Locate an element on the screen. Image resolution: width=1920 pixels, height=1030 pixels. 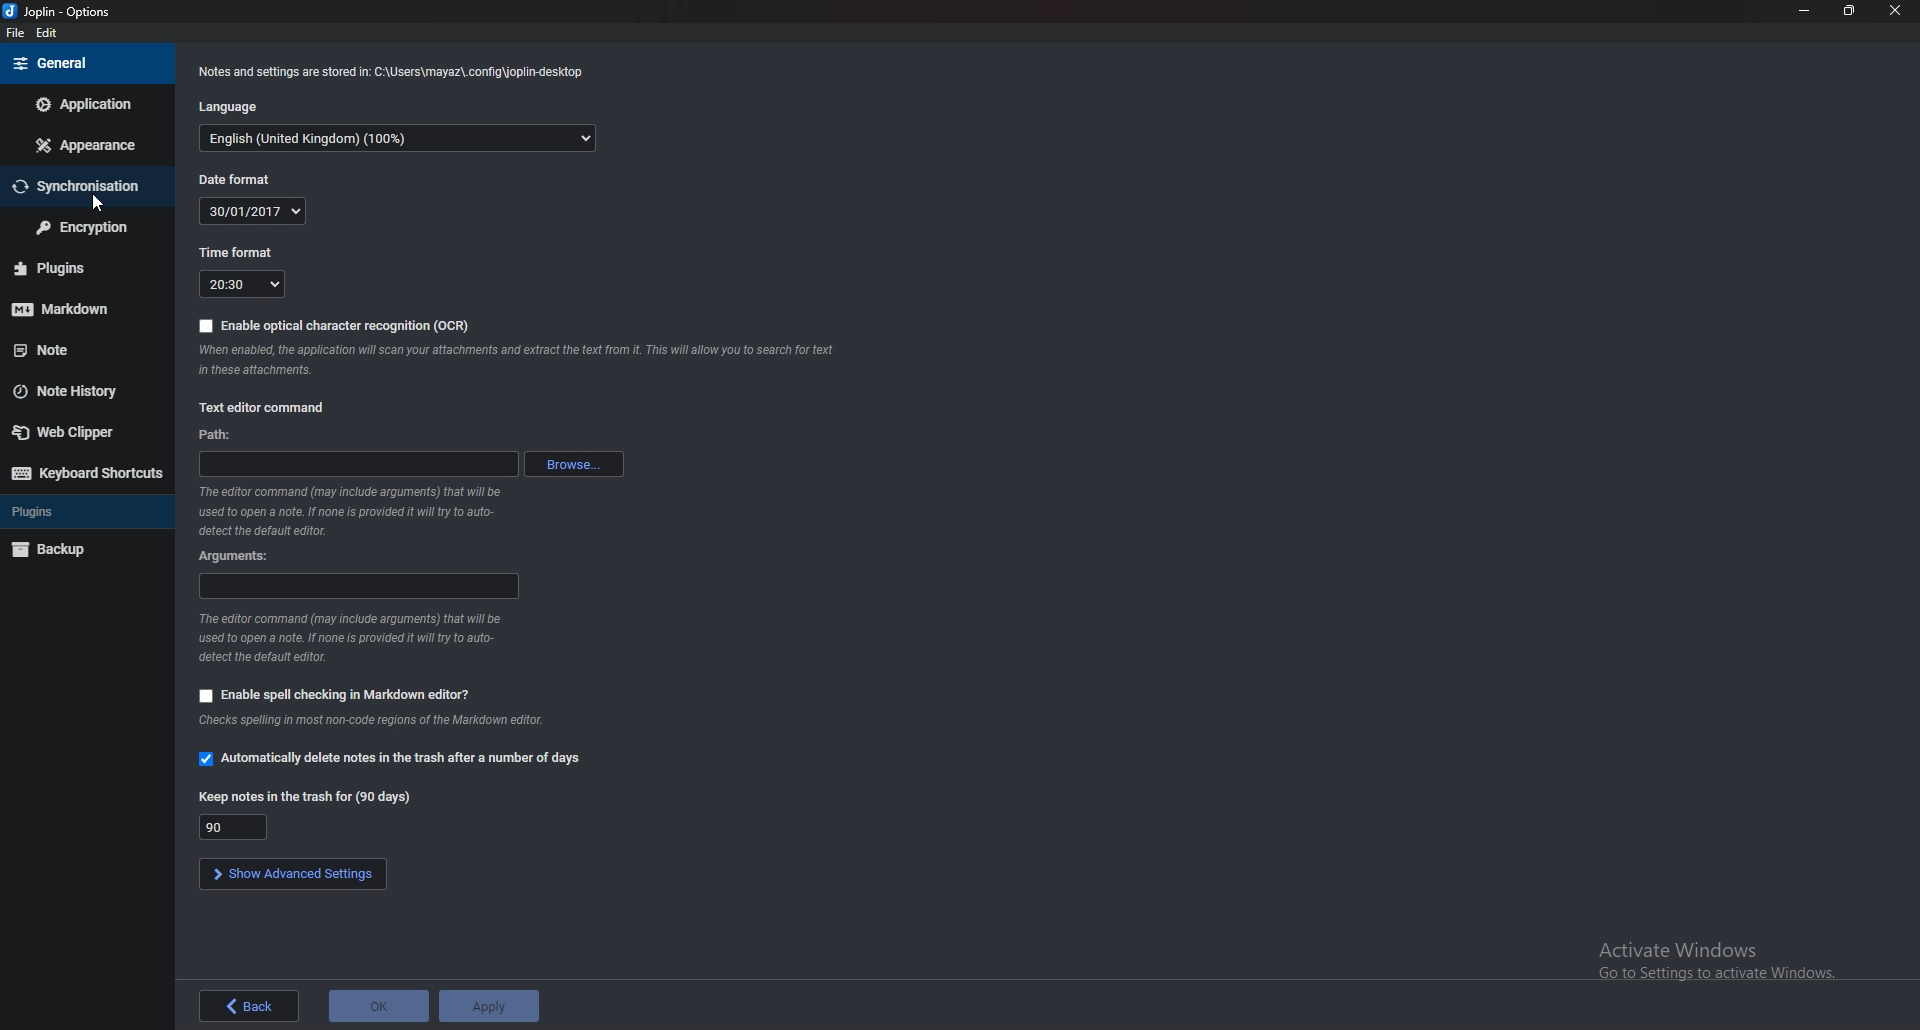
path is located at coordinates (217, 434).